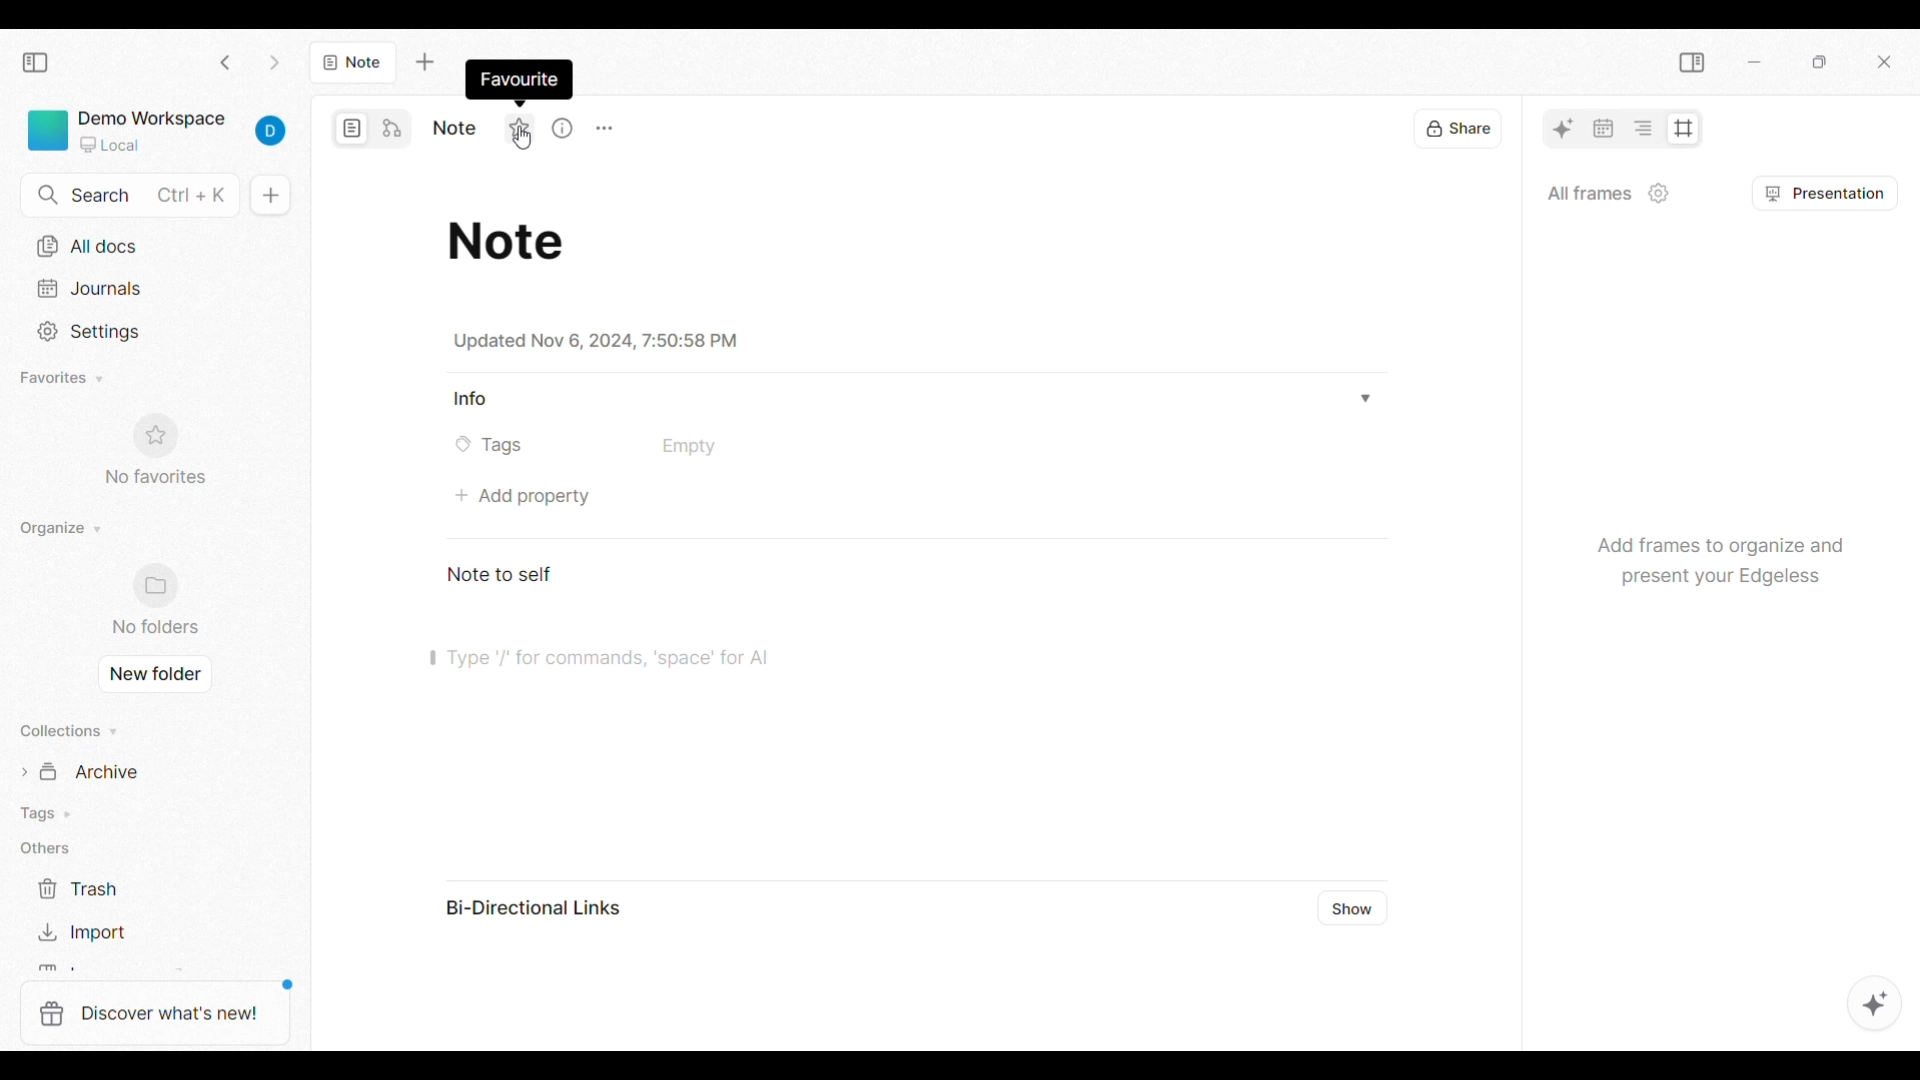  I want to click on View info, so click(562, 129).